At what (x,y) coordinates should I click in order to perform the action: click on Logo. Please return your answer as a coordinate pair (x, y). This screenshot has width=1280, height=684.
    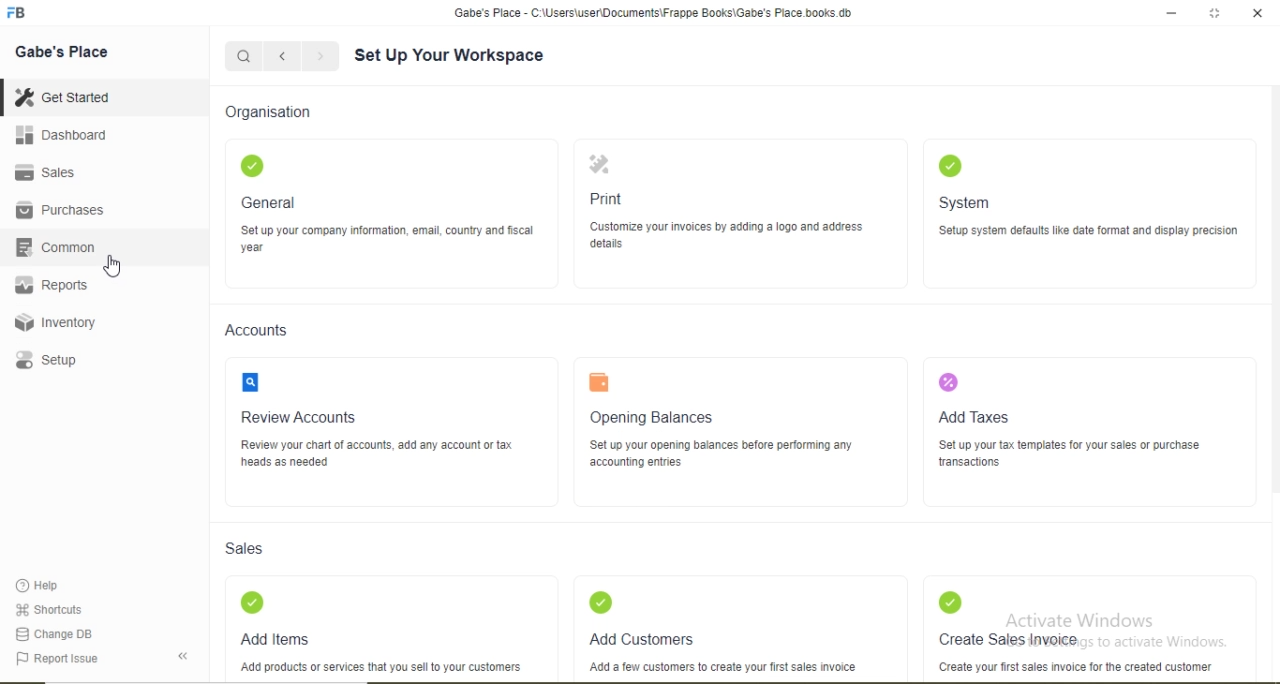
    Looking at the image, I should click on (251, 382).